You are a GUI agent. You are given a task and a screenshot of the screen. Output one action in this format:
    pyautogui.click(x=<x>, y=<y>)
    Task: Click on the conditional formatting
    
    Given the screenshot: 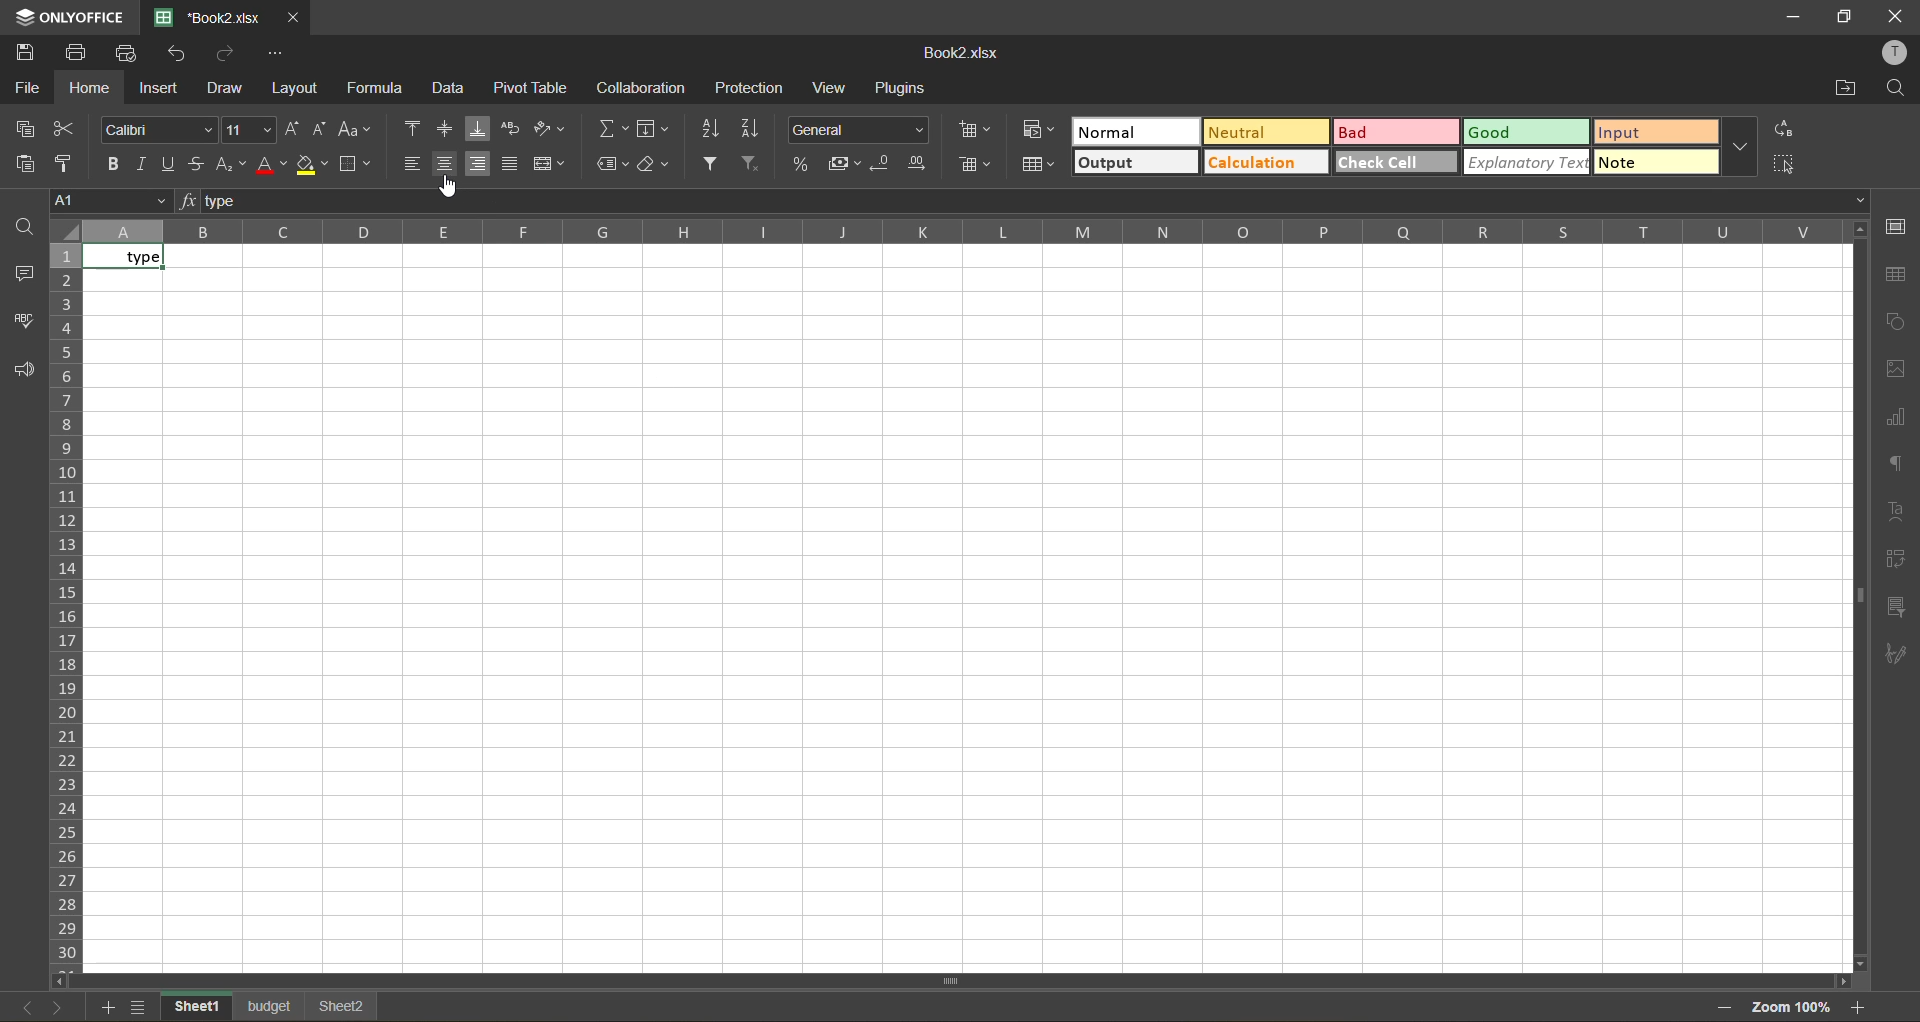 What is the action you would take?
    pyautogui.click(x=1036, y=130)
    